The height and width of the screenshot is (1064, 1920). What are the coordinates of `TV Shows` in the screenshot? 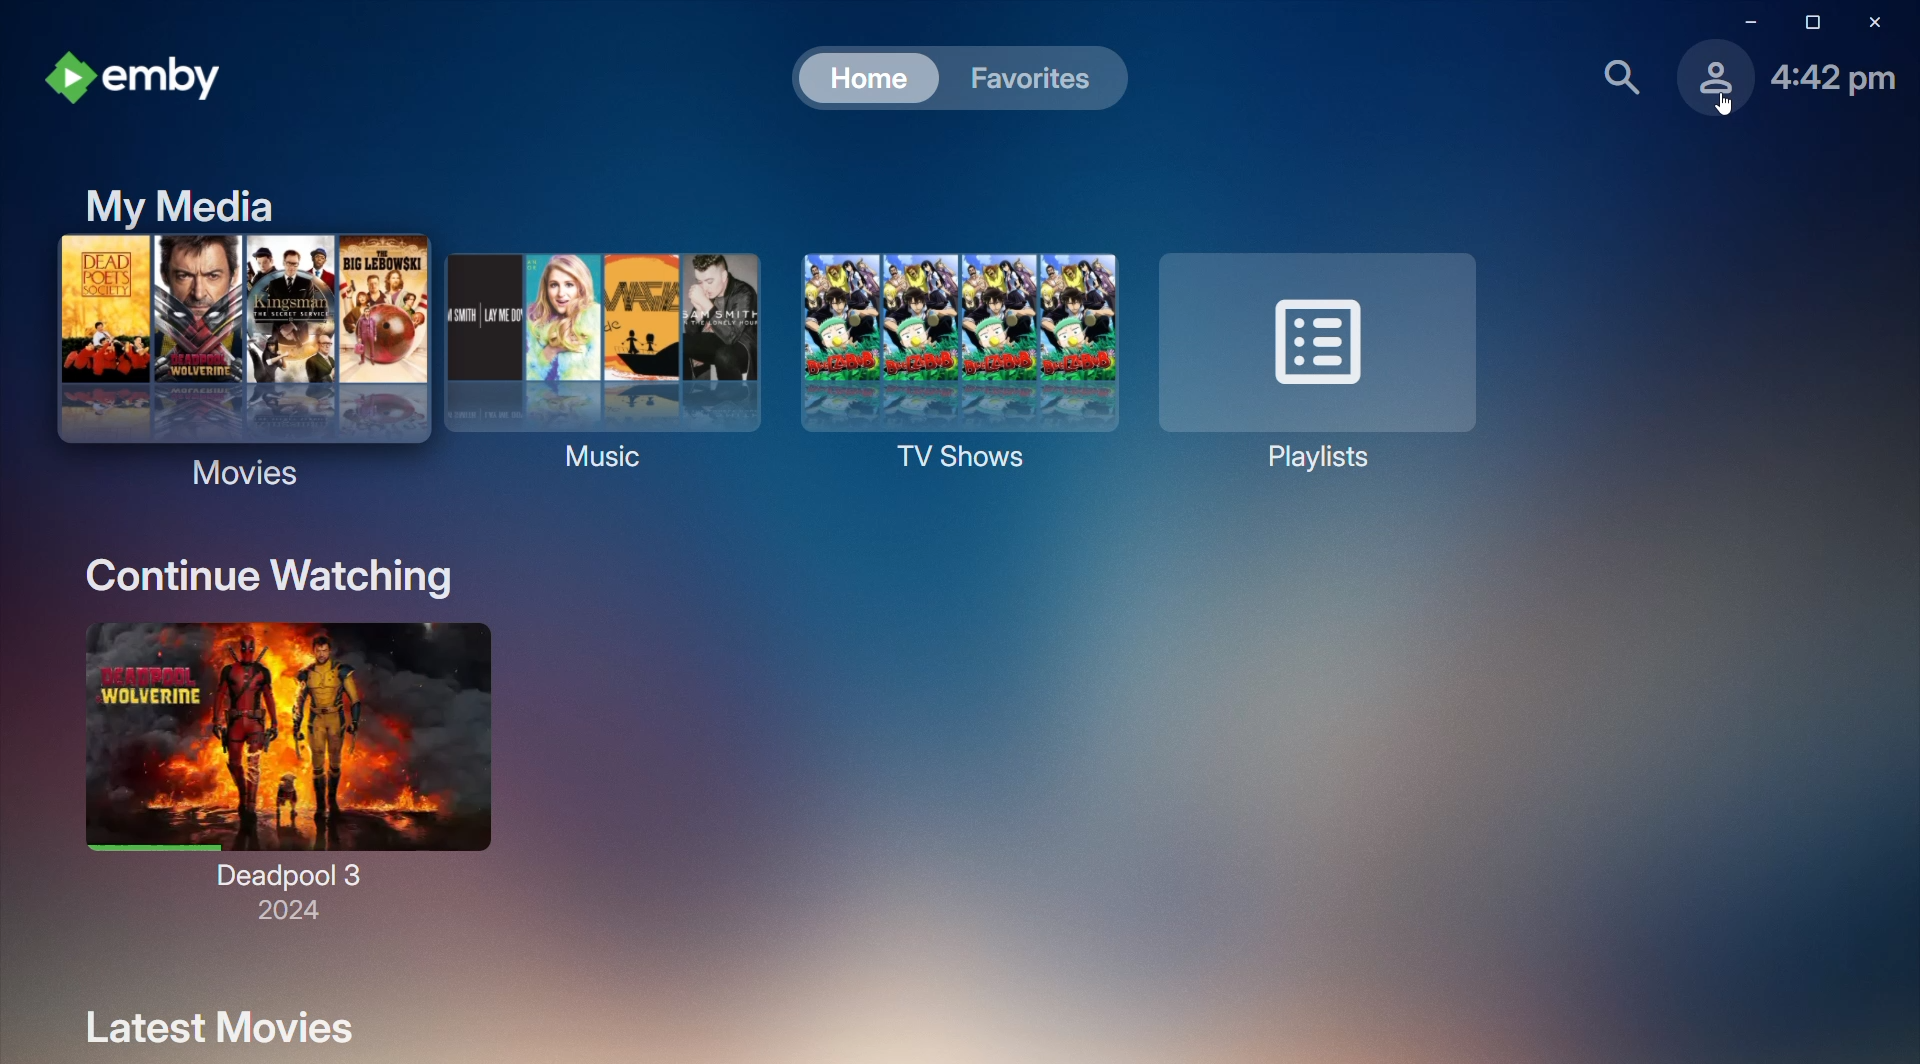 It's located at (956, 358).